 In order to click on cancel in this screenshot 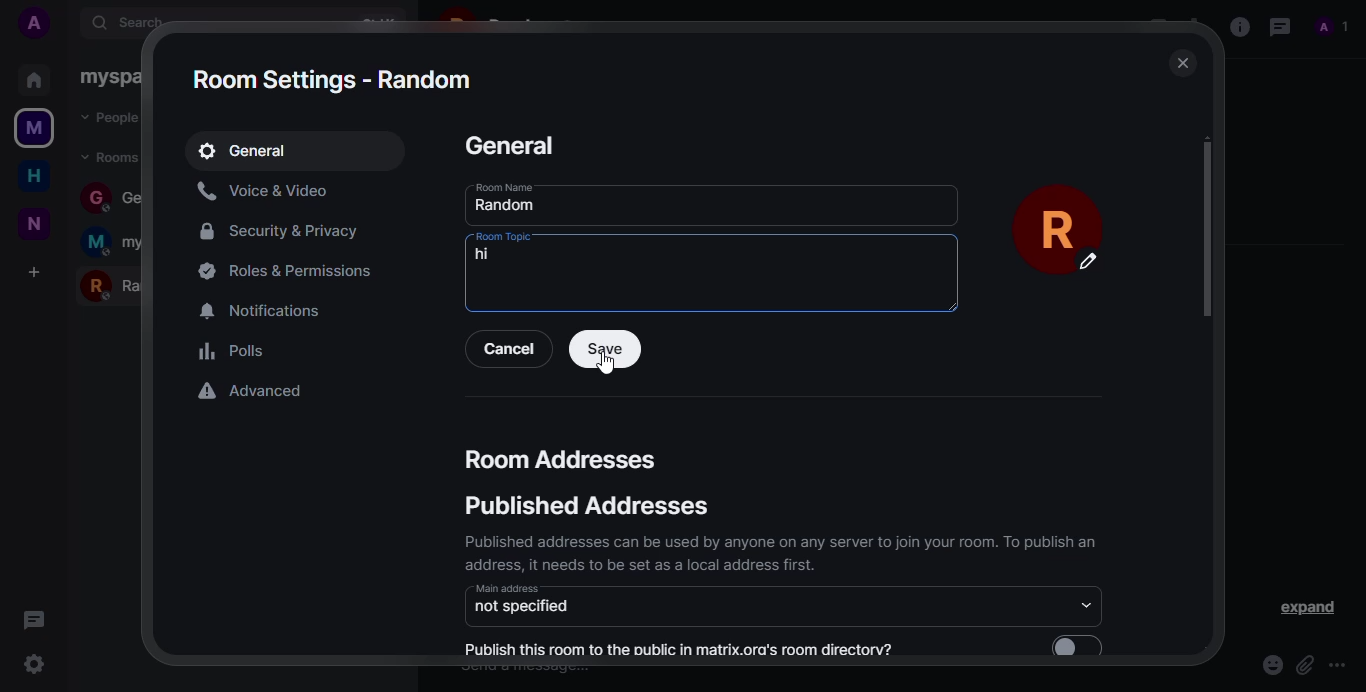, I will do `click(512, 348)`.